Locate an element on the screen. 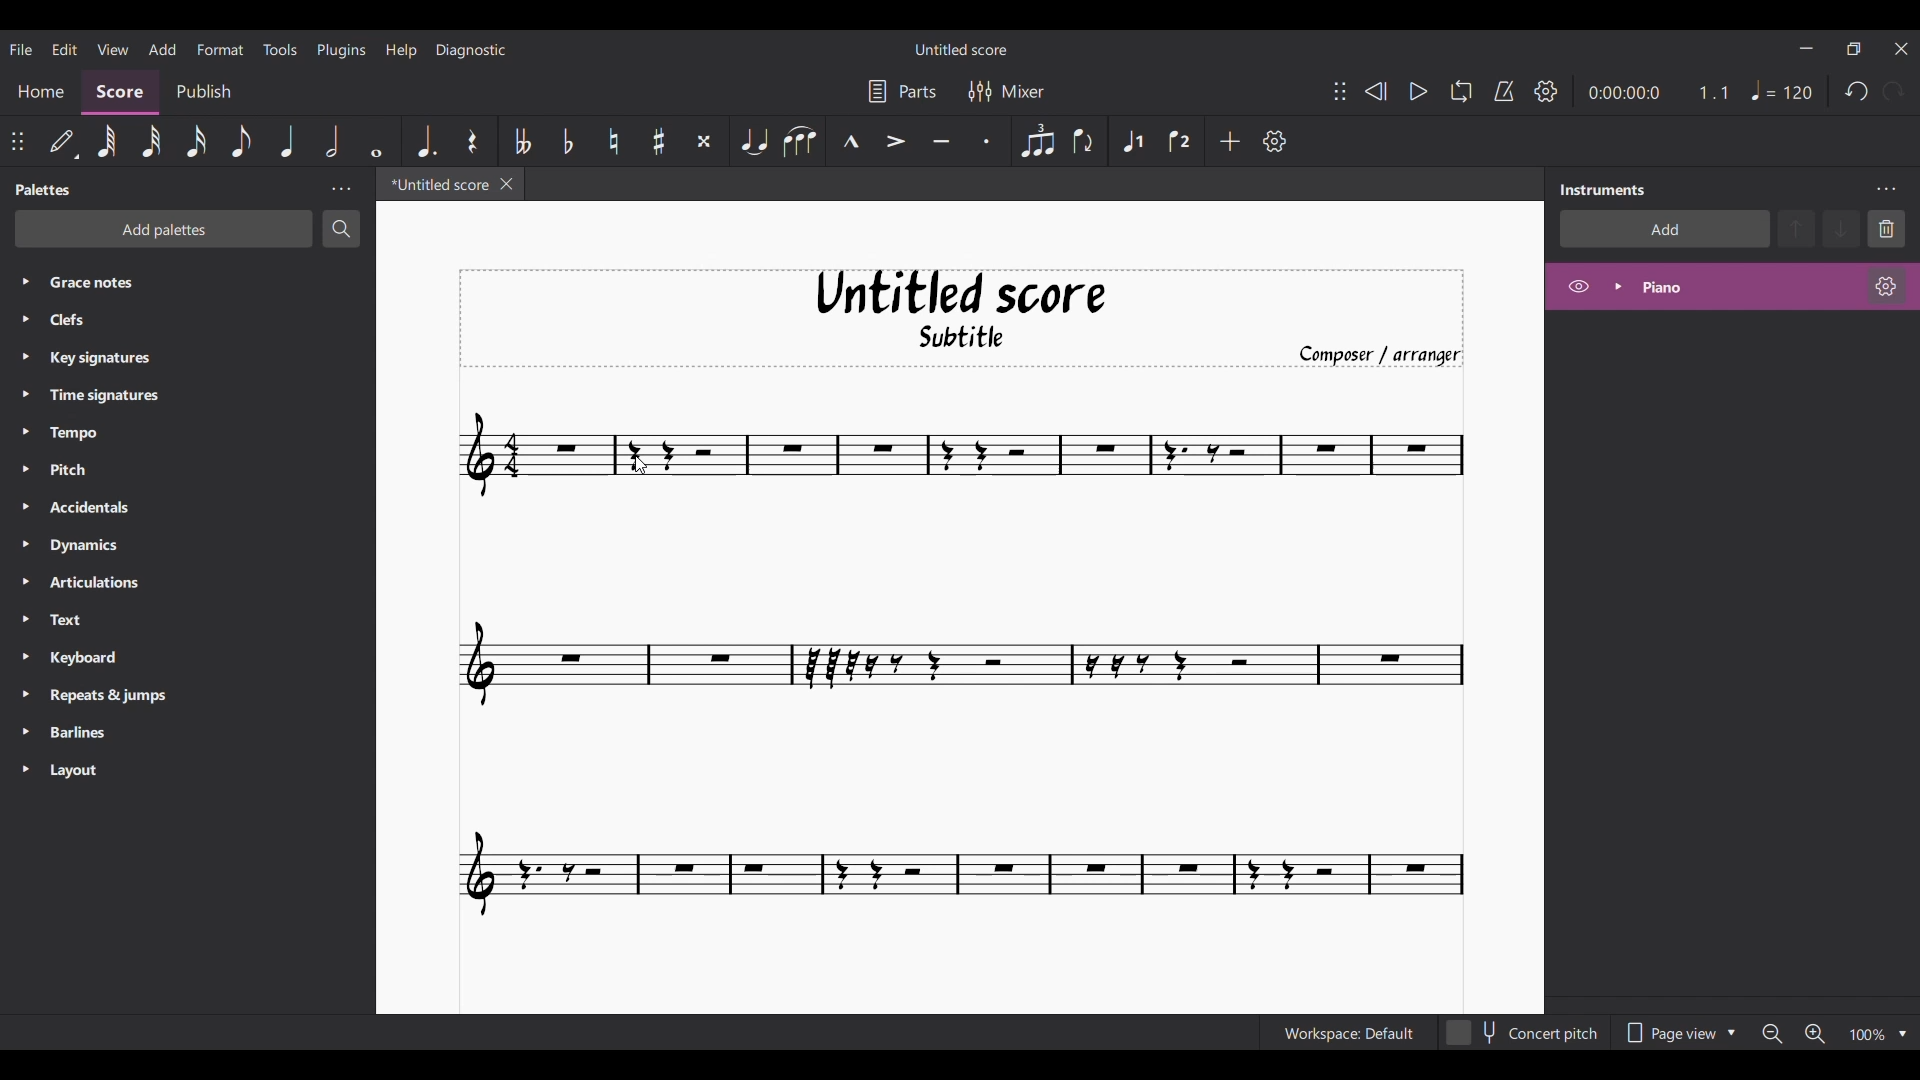 Image resolution: width=1920 pixels, height=1080 pixels. Zoom factor is located at coordinates (1868, 1034).